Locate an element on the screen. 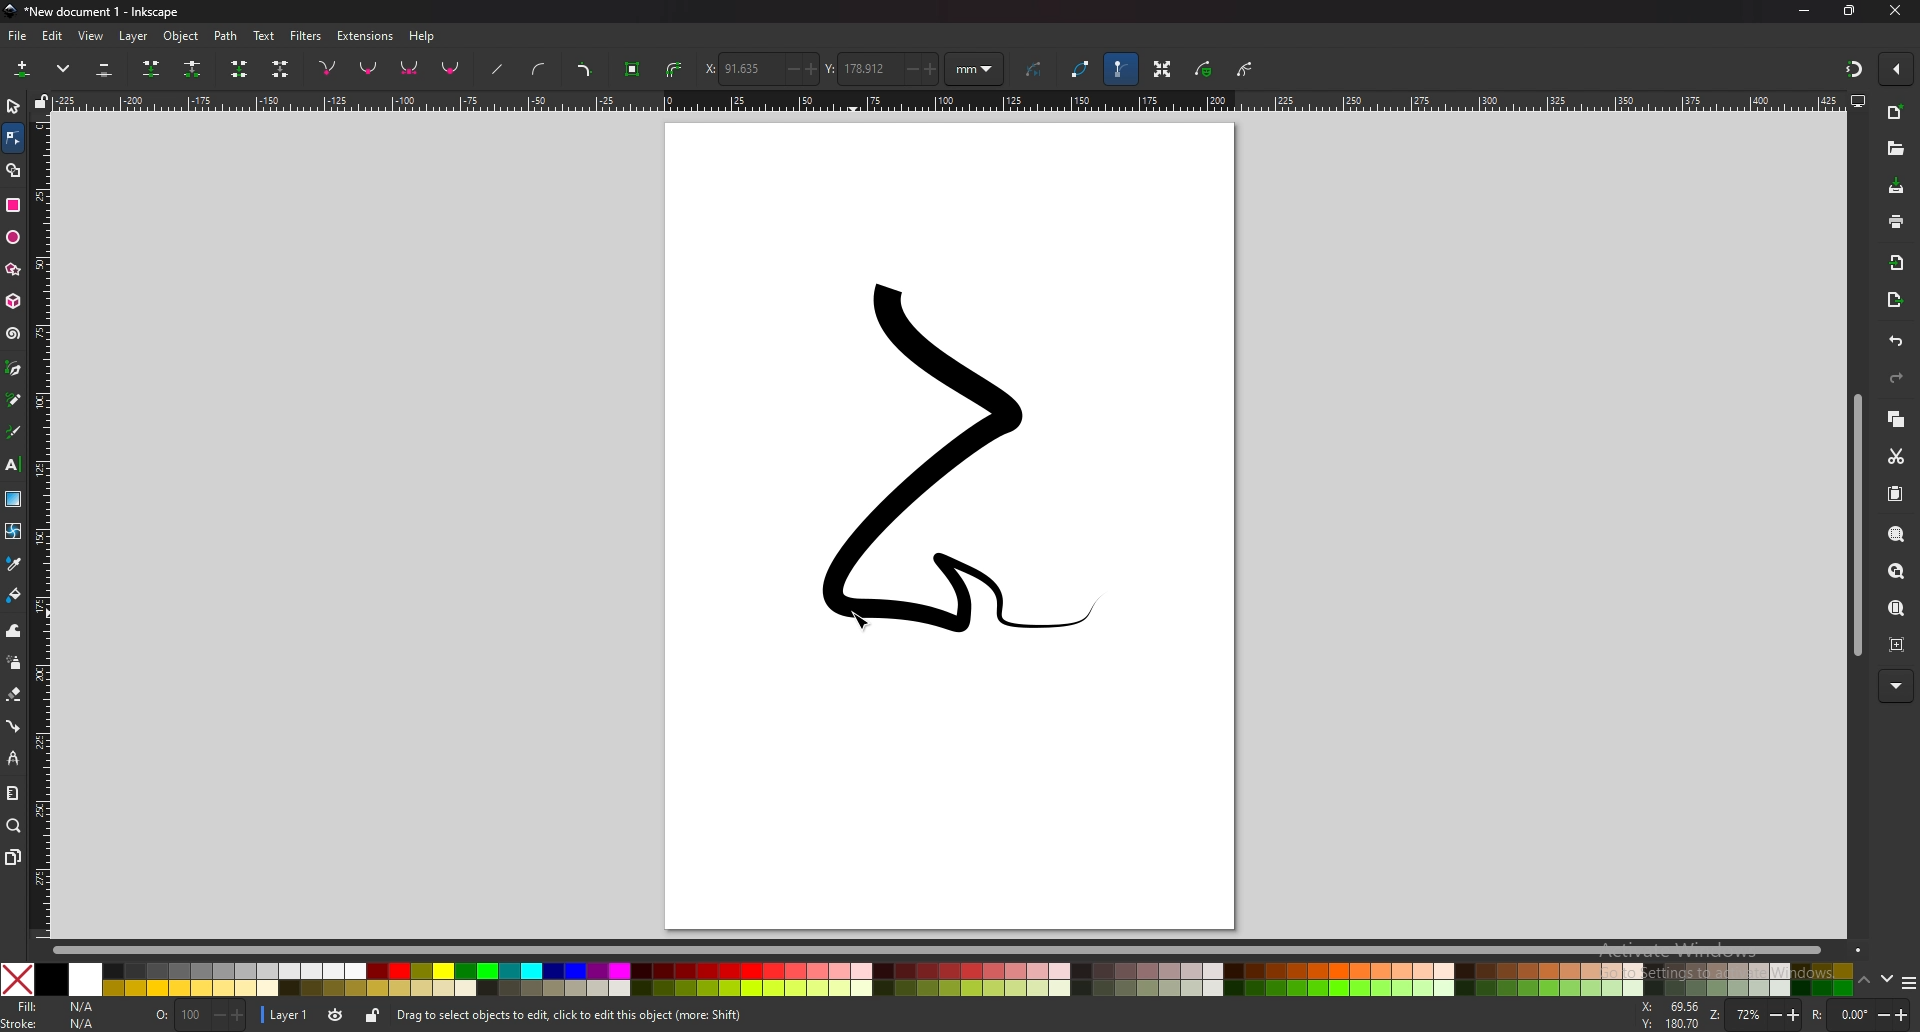 Image resolution: width=1920 pixels, height=1032 pixels. more is located at coordinates (1896, 686).